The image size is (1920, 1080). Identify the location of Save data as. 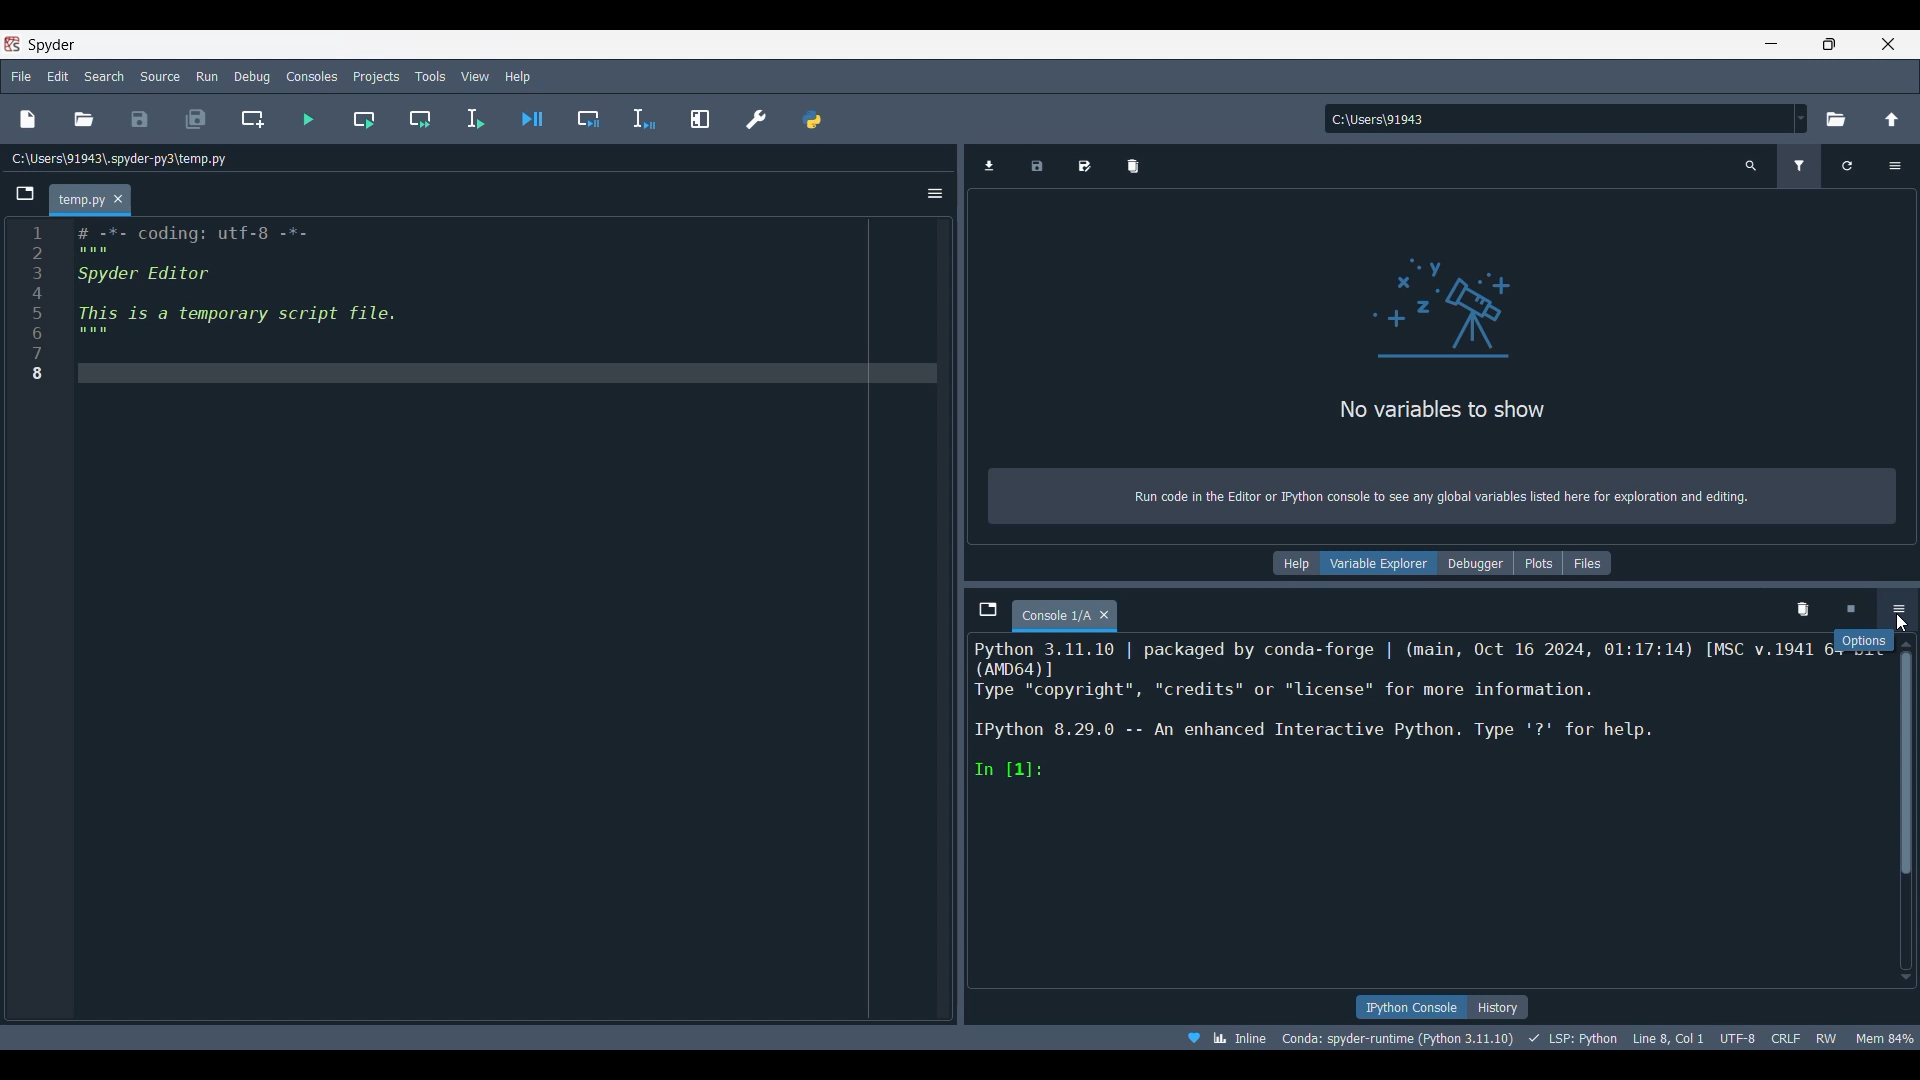
(1083, 166).